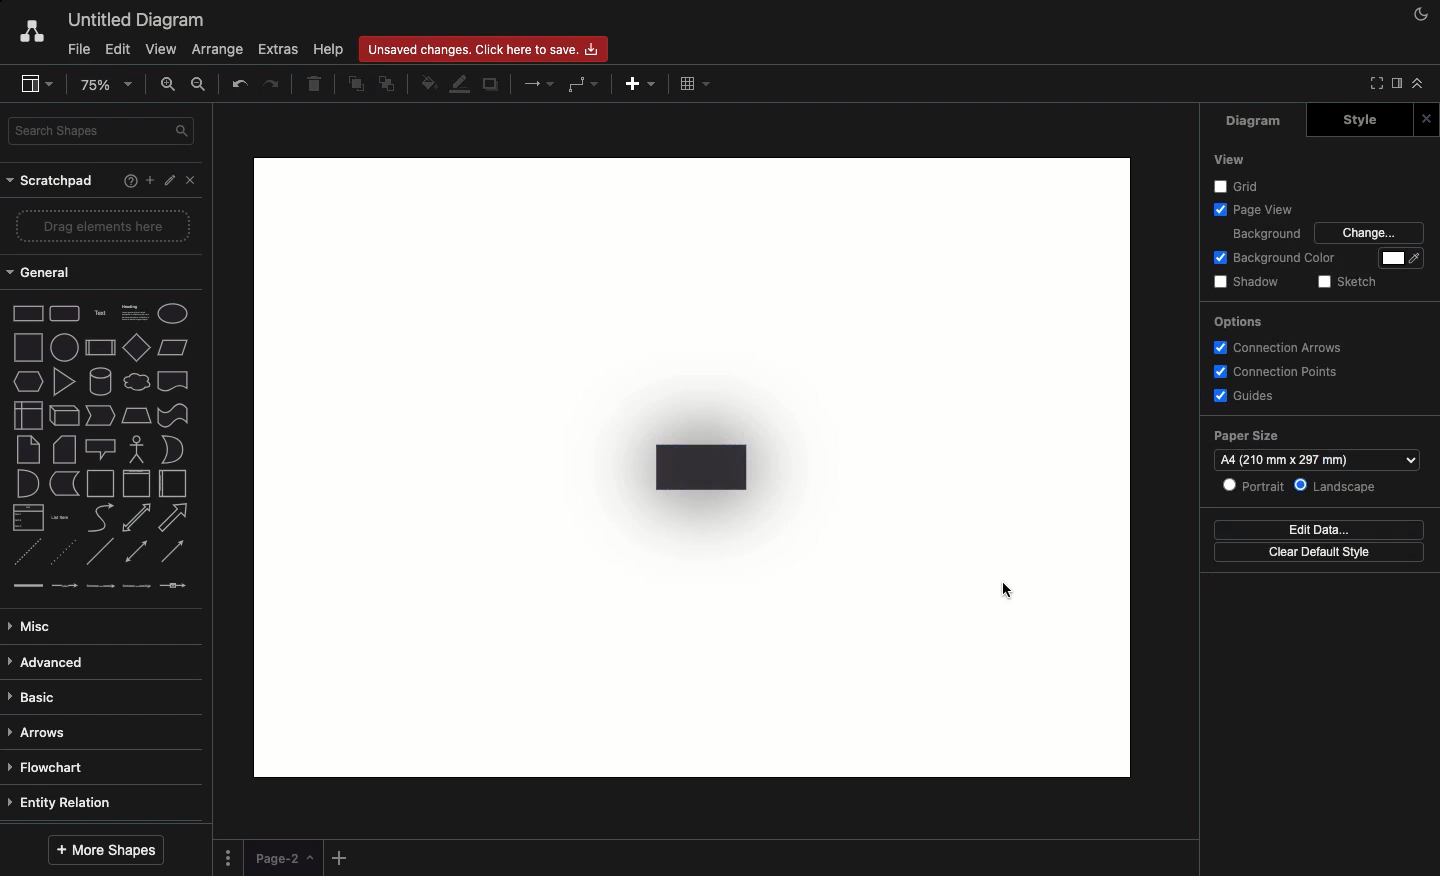 The height and width of the screenshot is (876, 1440). Describe the element at coordinates (29, 449) in the screenshot. I see `note` at that location.